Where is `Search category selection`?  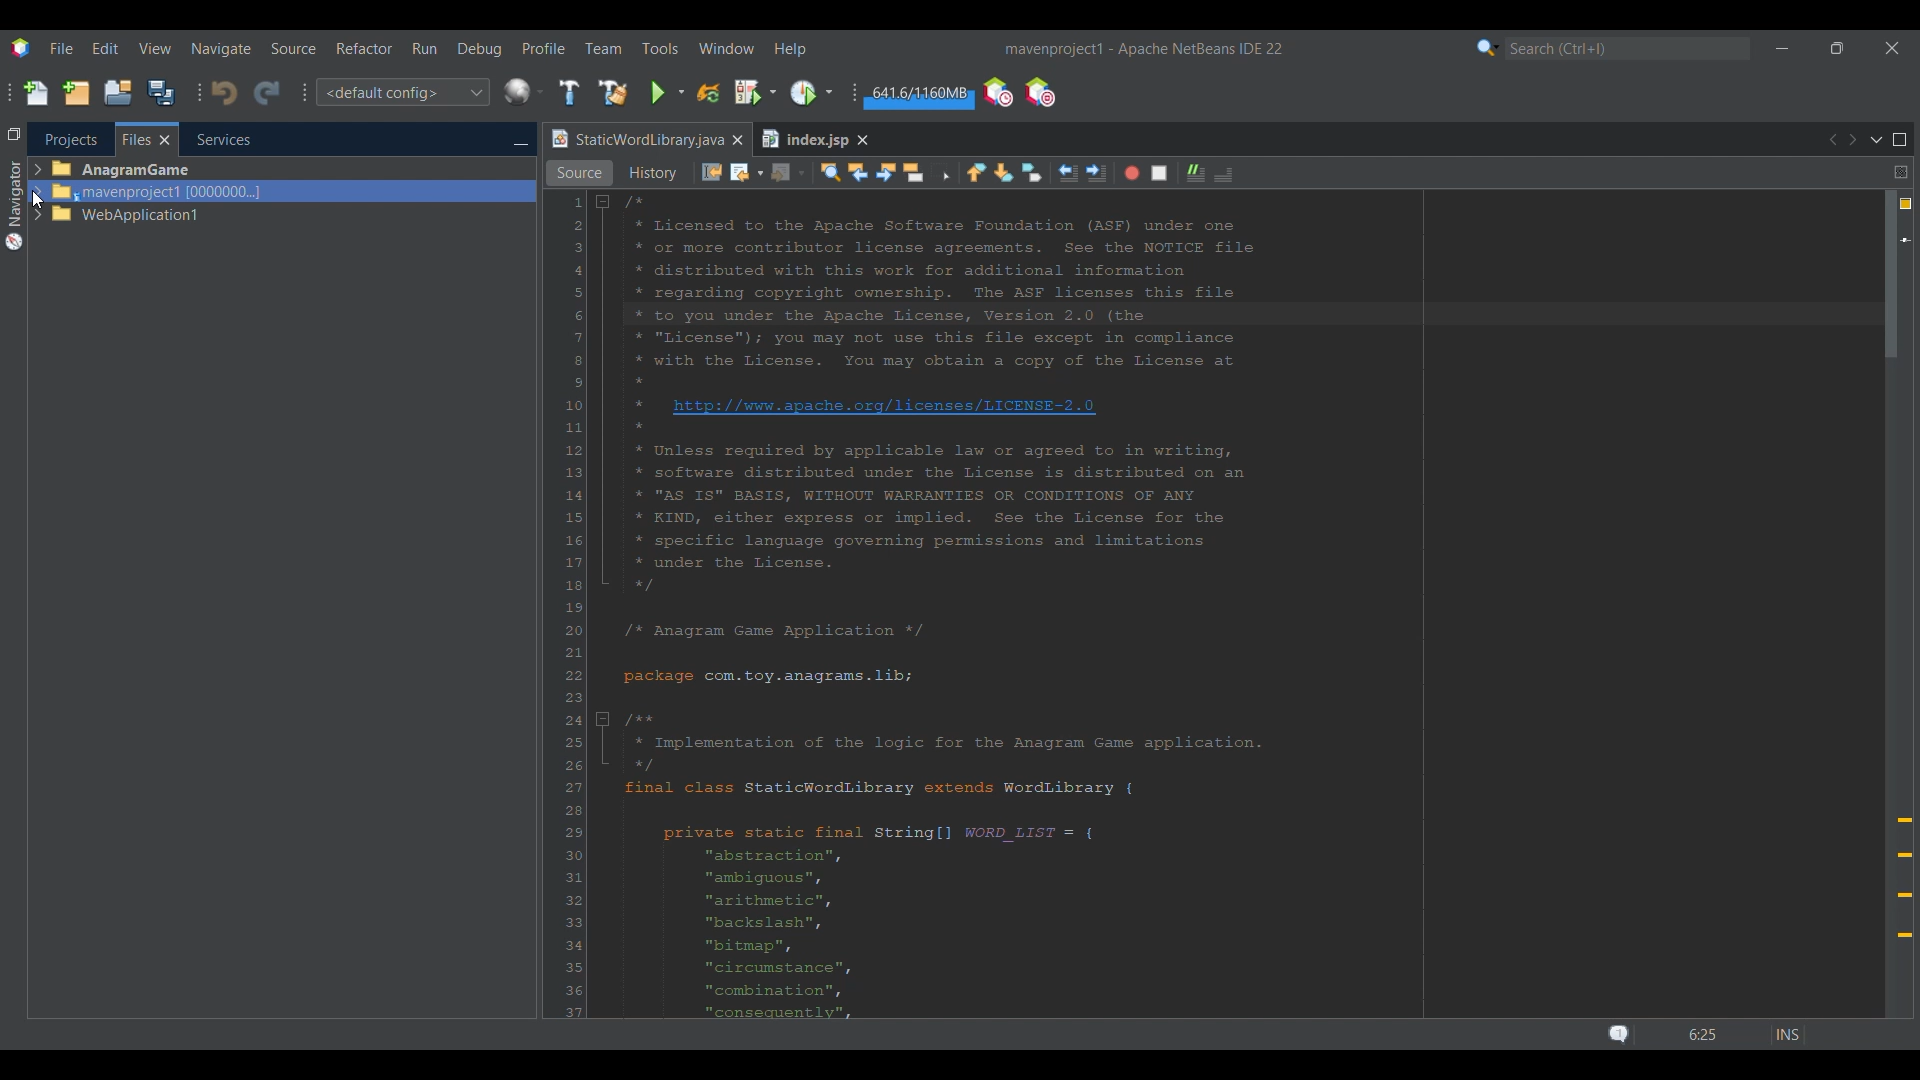
Search category selection is located at coordinates (1488, 48).